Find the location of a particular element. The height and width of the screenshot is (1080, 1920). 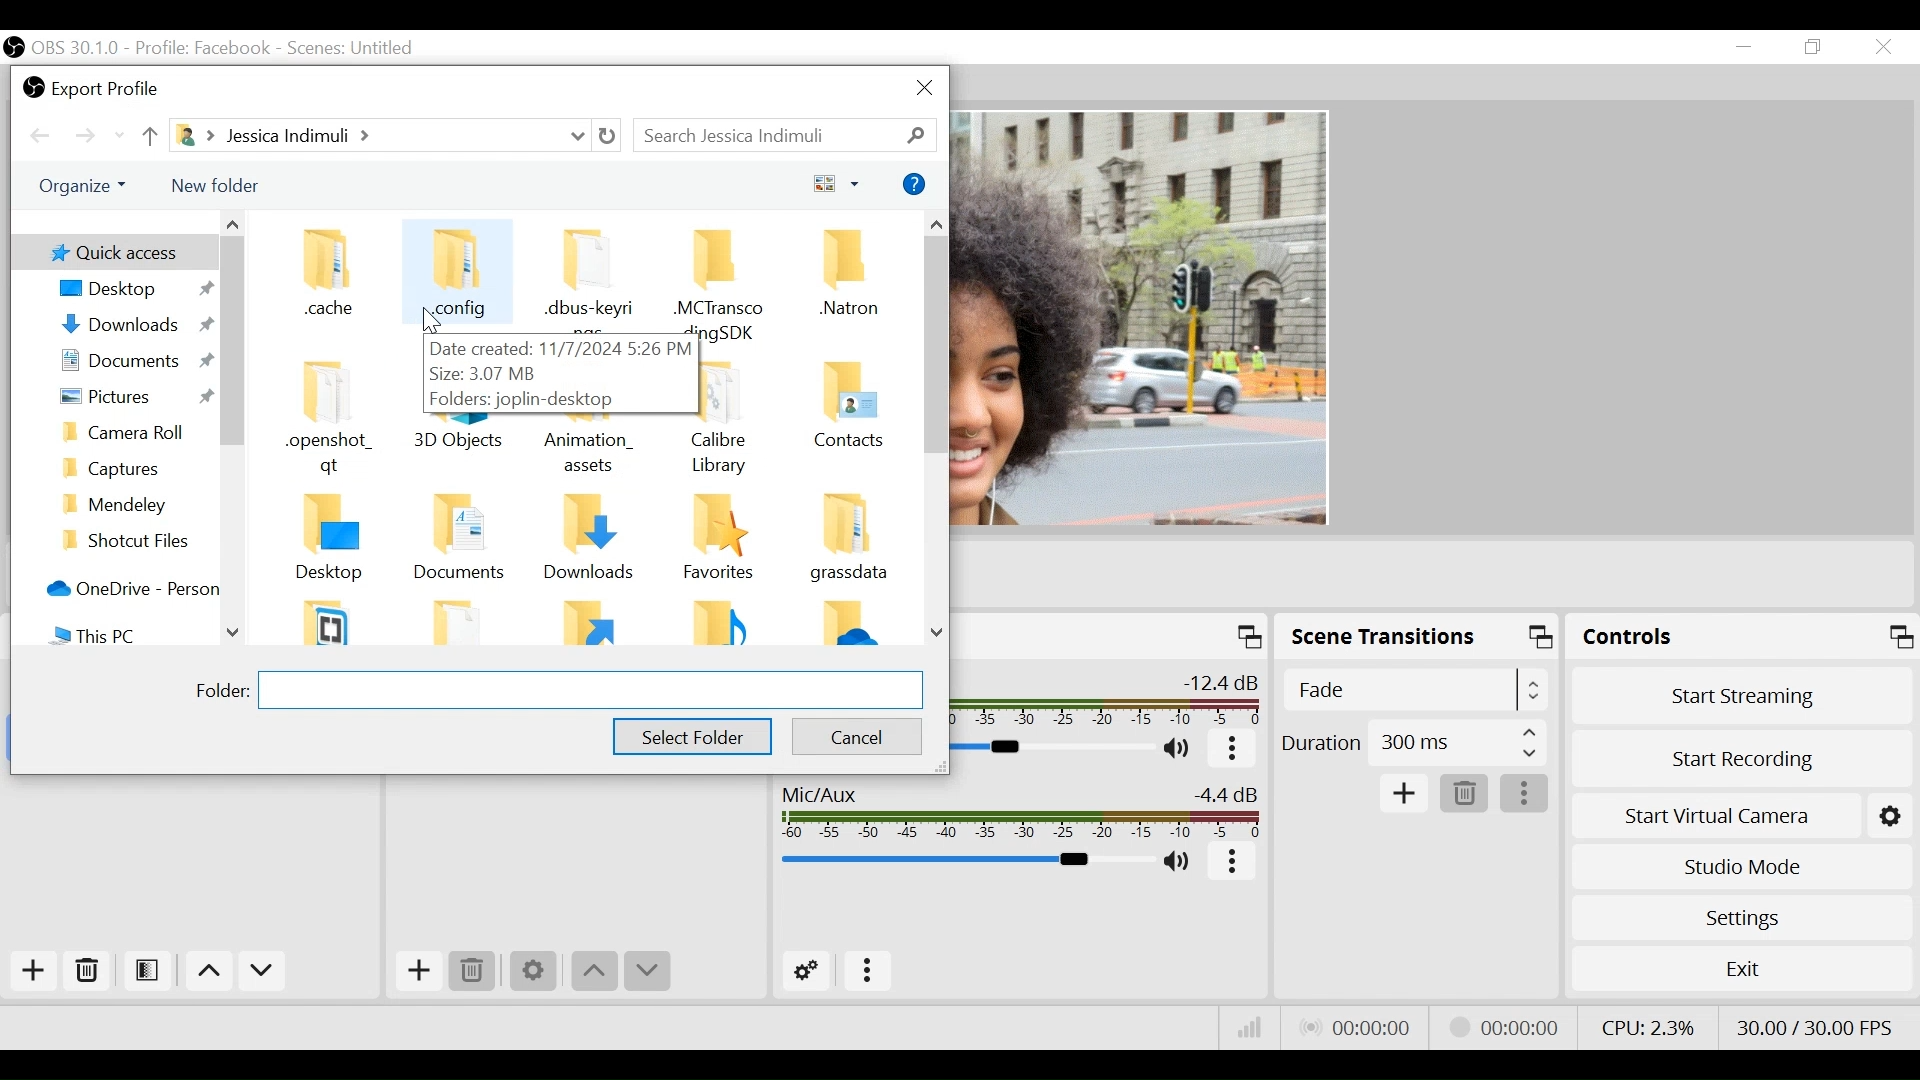

Folder is located at coordinates (134, 433).